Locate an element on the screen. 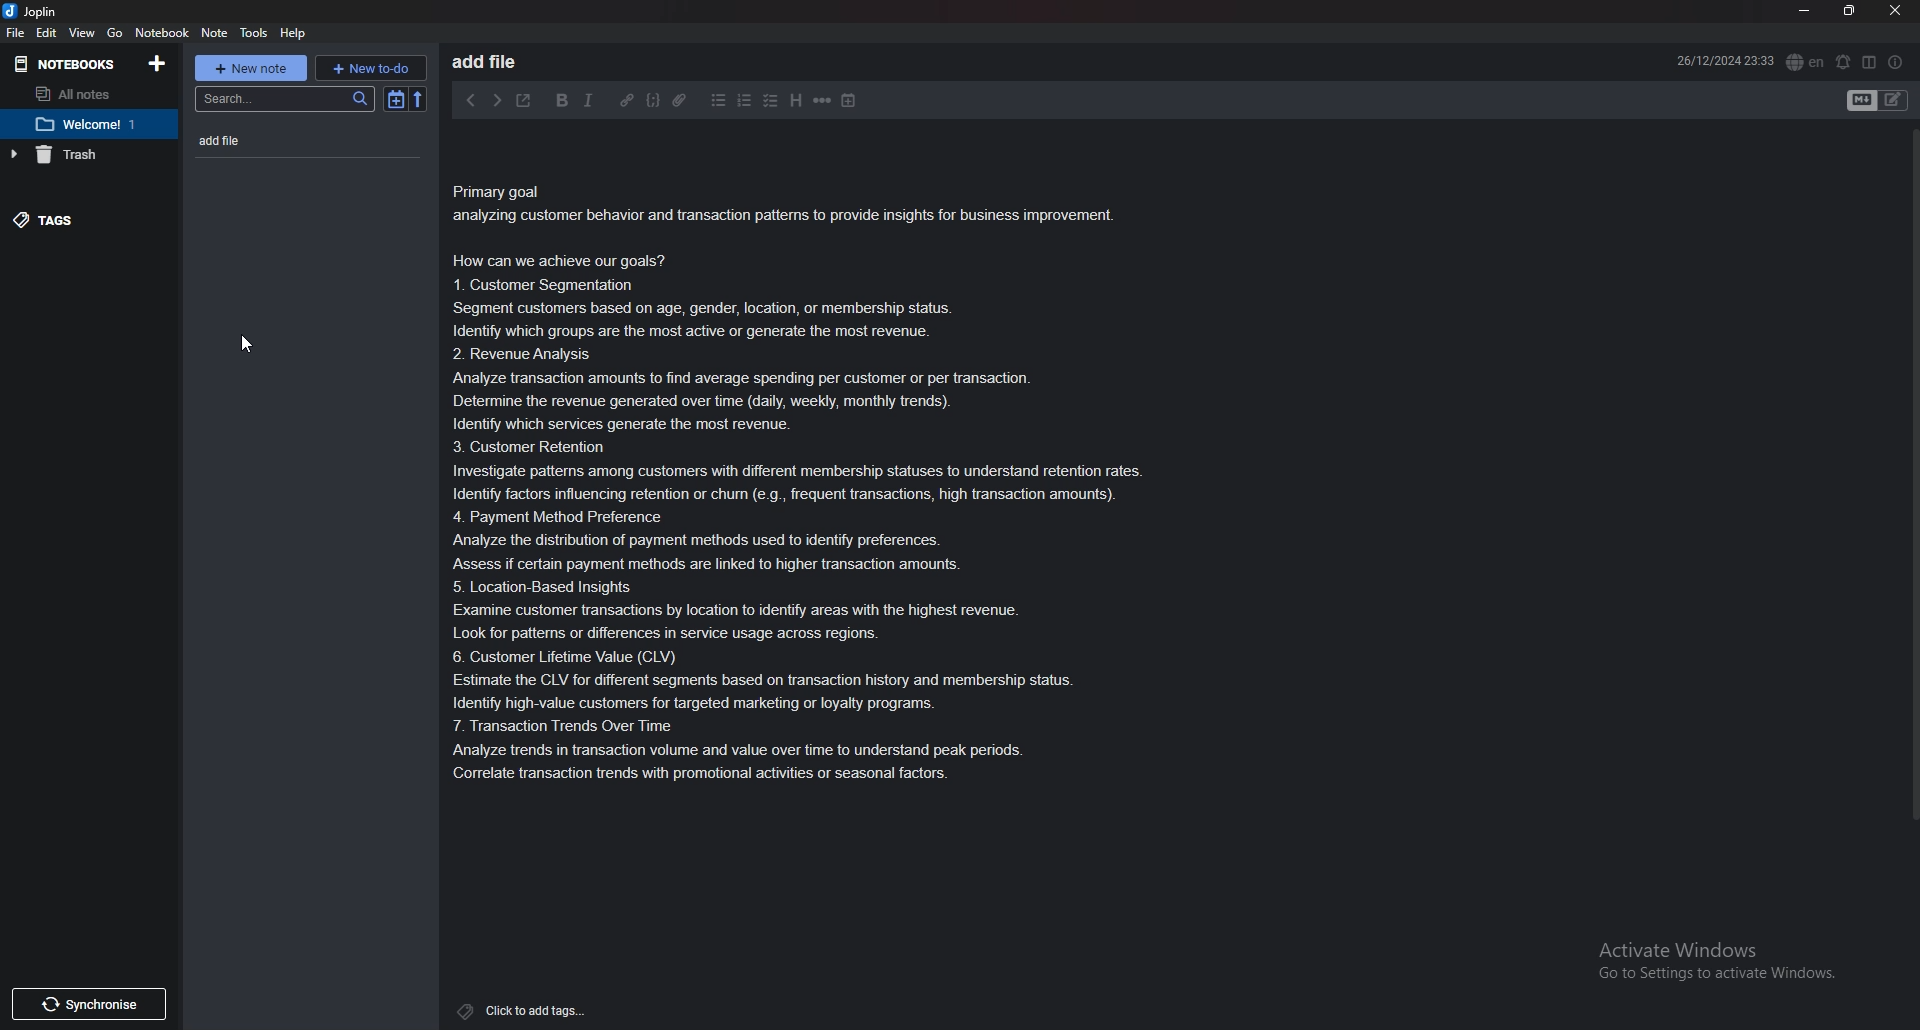 The height and width of the screenshot is (1030, 1920). welcome 1 is located at coordinates (85, 124).